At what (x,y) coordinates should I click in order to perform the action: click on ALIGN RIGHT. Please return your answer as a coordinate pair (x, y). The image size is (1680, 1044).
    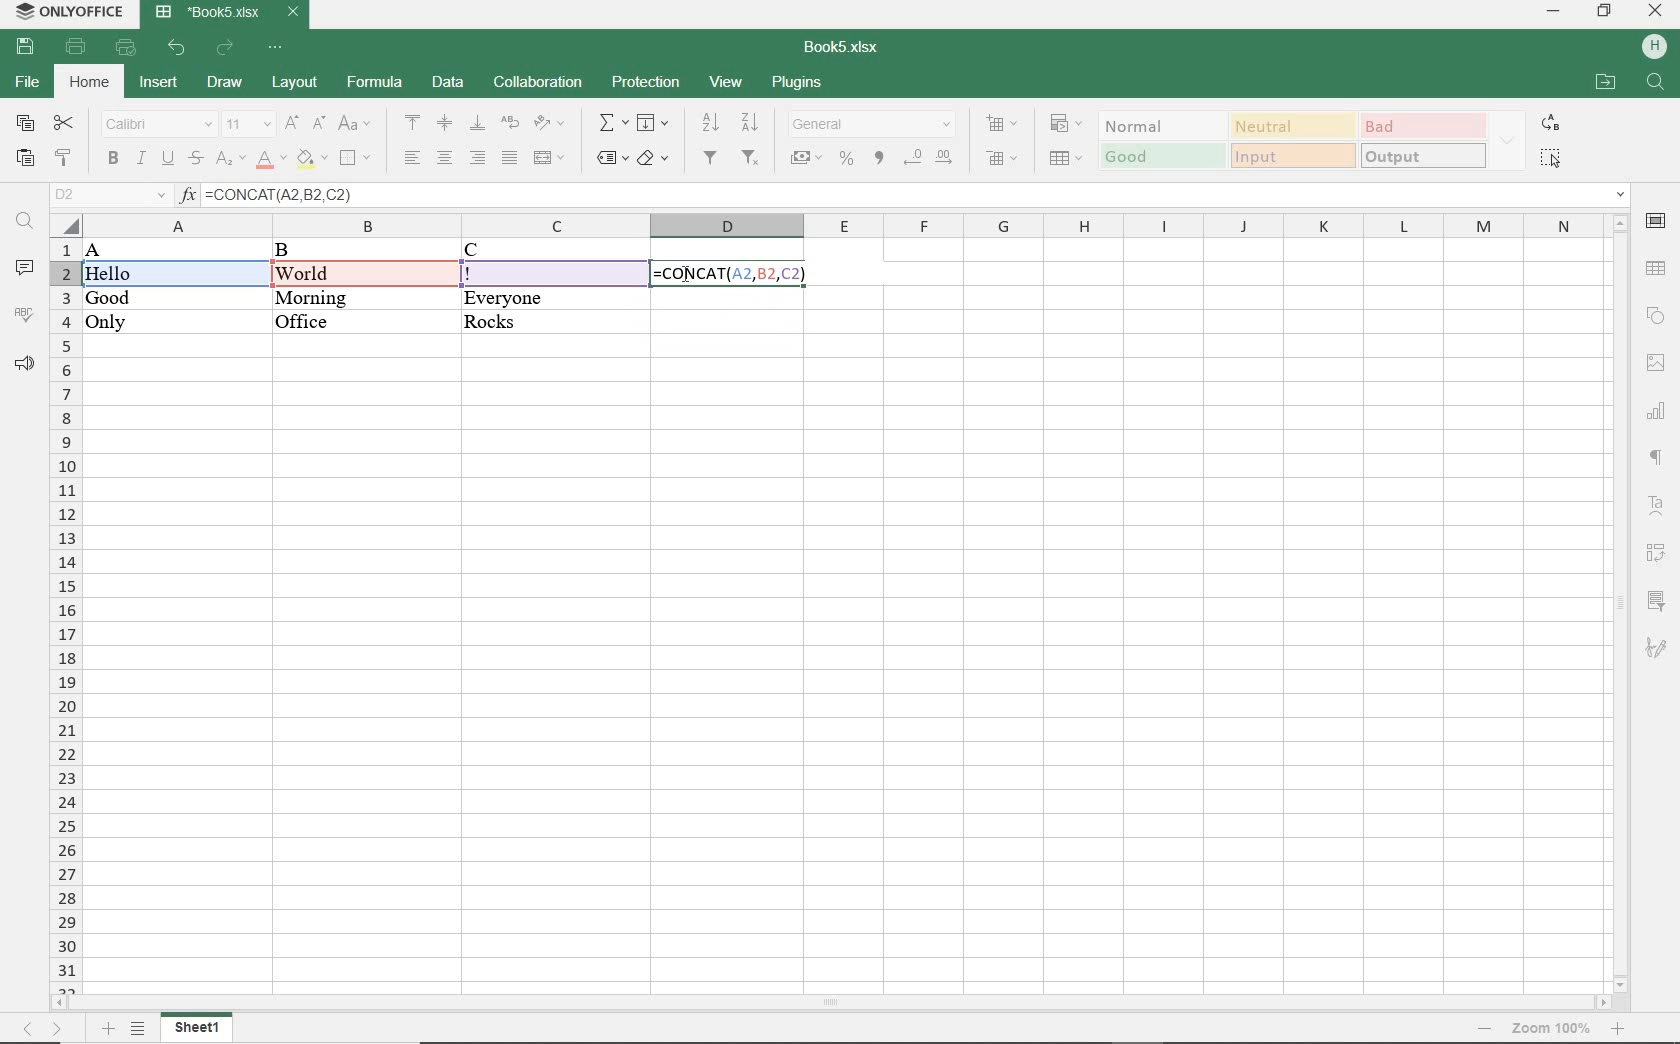
    Looking at the image, I should click on (479, 159).